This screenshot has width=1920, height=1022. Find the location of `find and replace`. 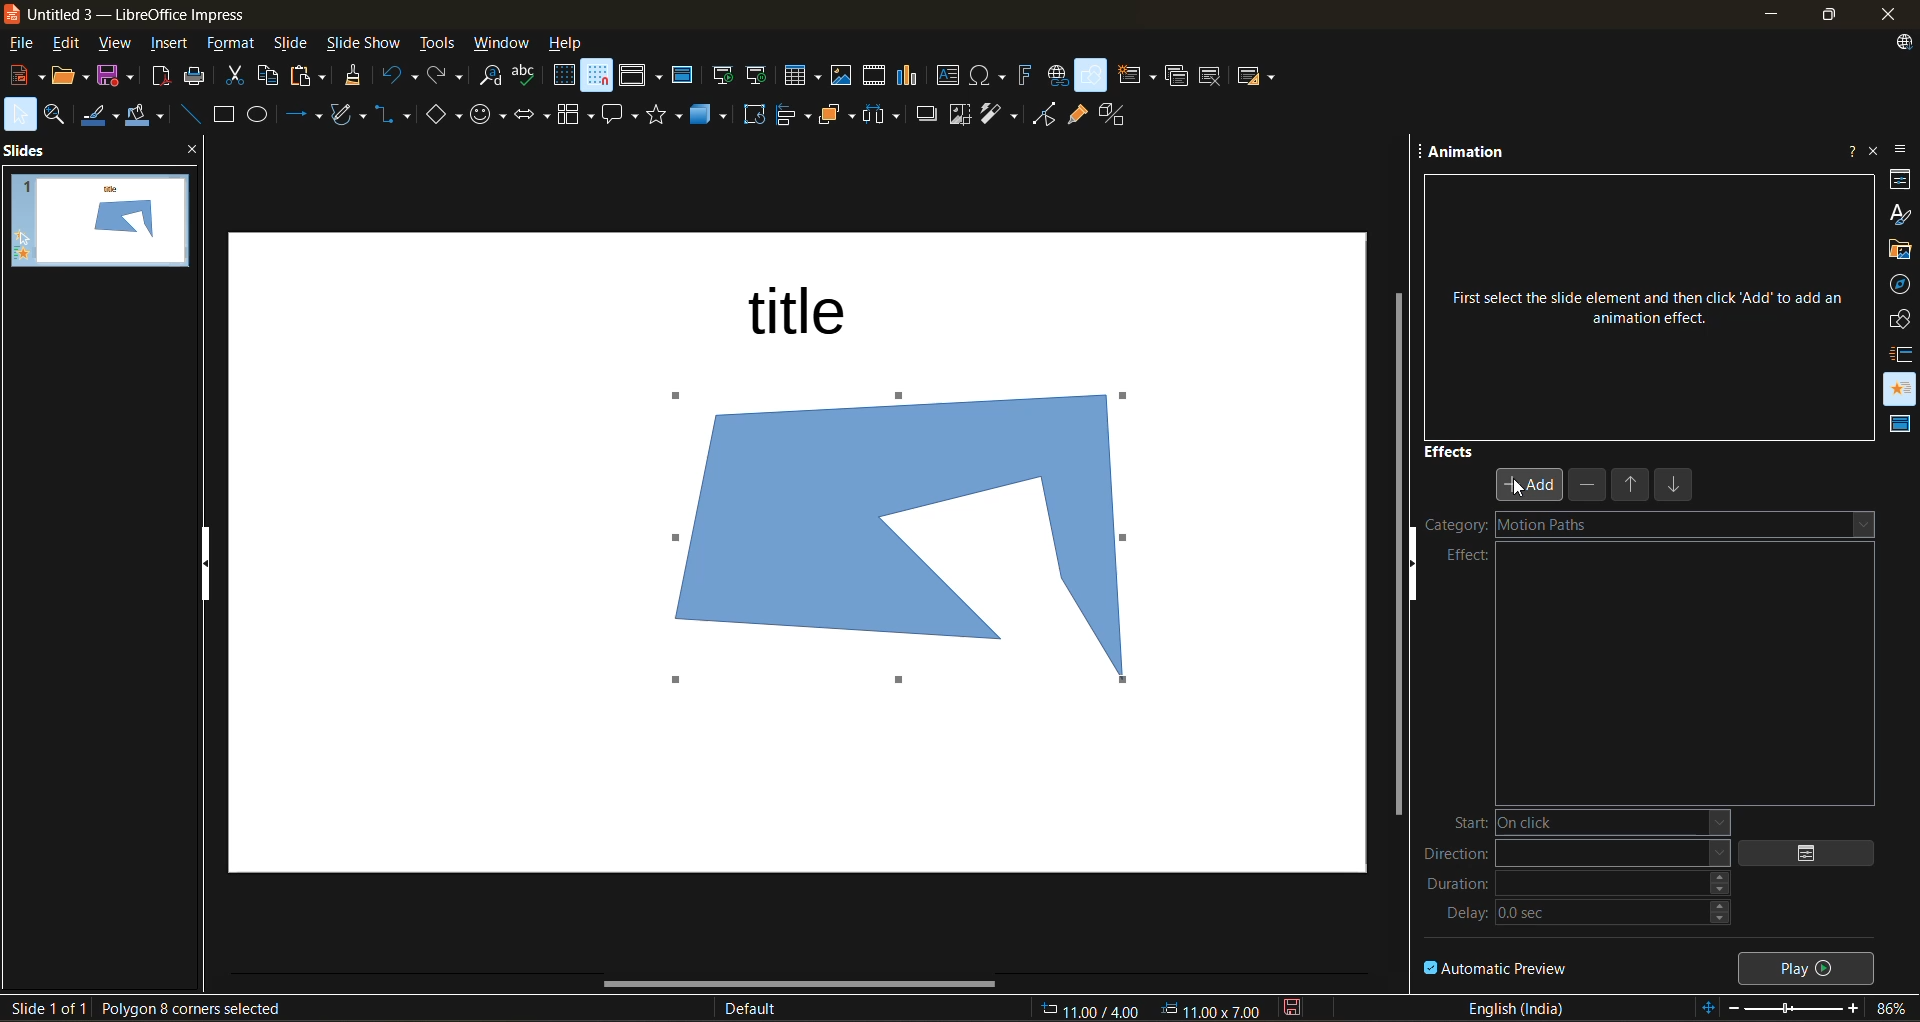

find and replace is located at coordinates (490, 77).